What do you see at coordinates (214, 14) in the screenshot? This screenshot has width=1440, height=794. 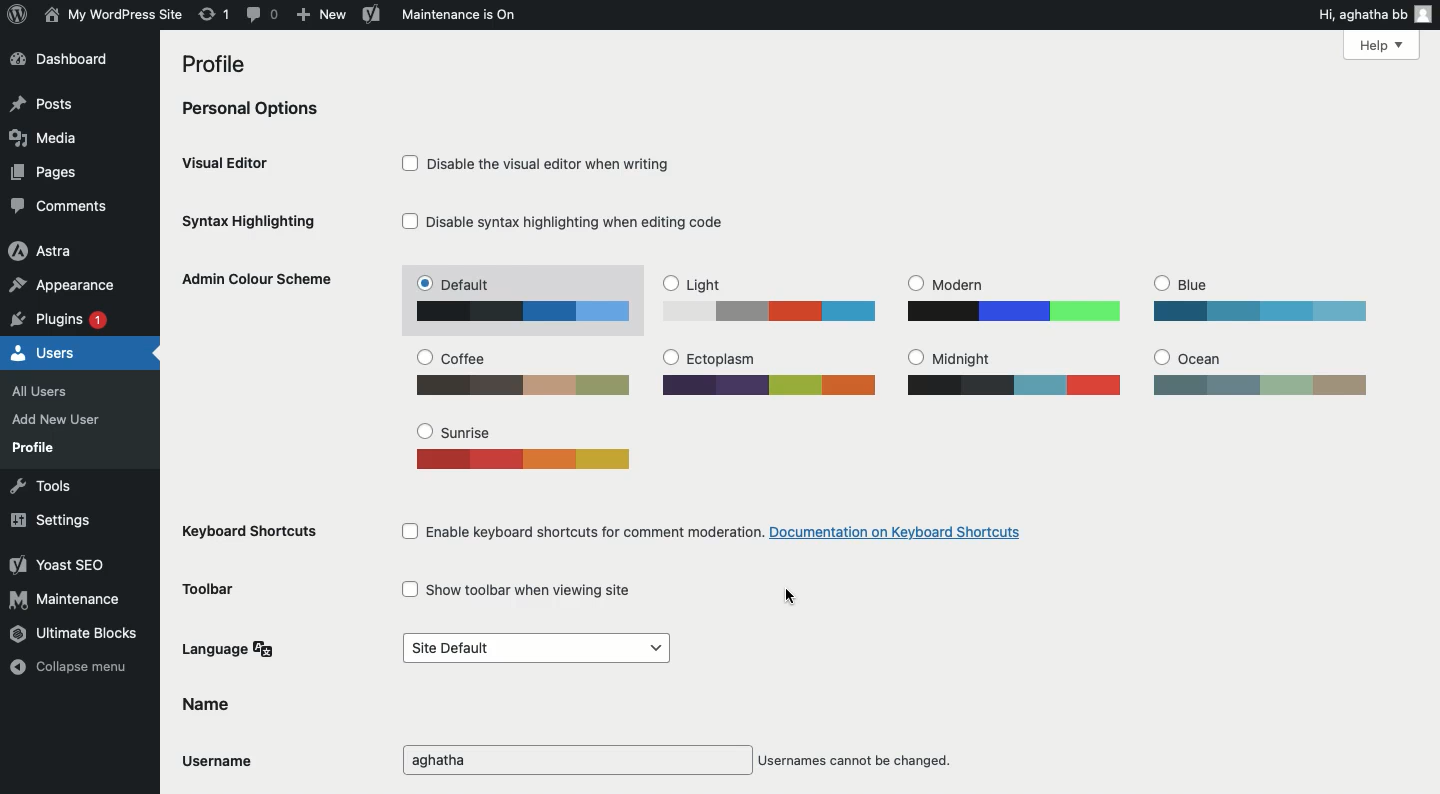 I see `Revision` at bounding box center [214, 14].